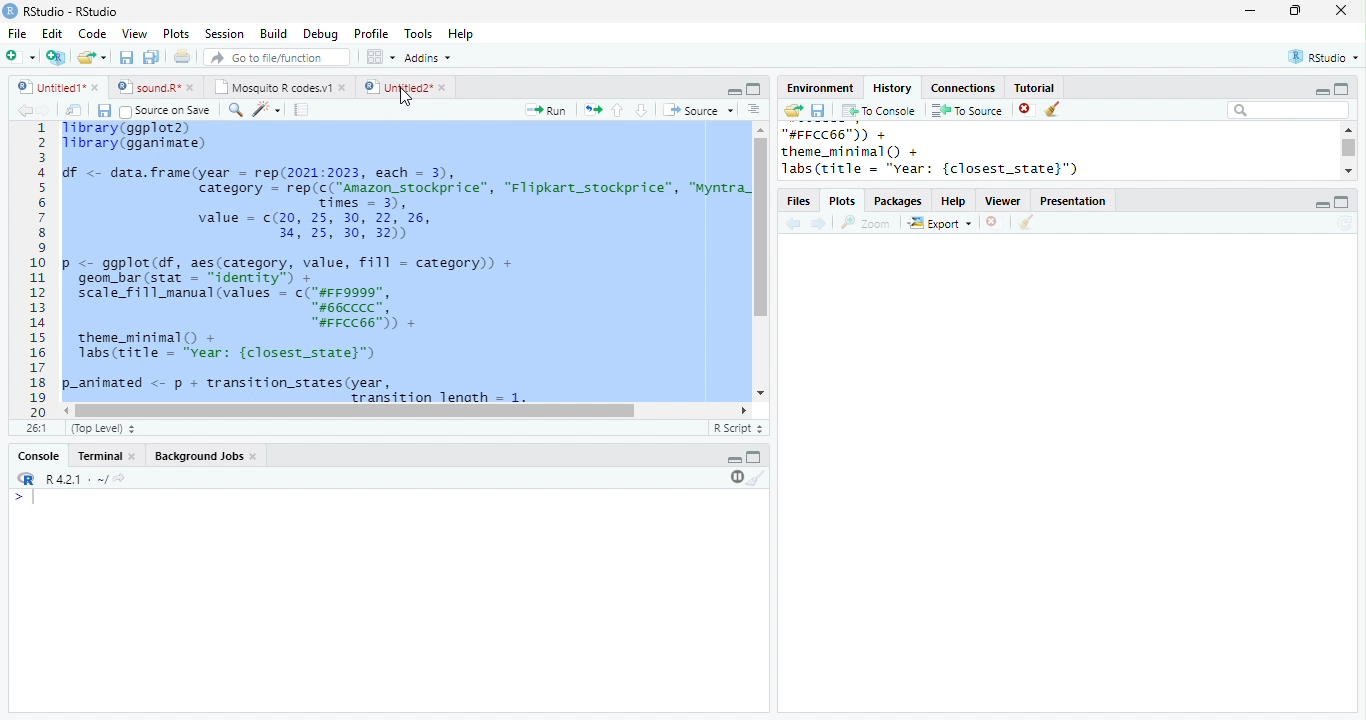 Image resolution: width=1366 pixels, height=720 pixels. What do you see at coordinates (1324, 56) in the screenshot?
I see `RStudio` at bounding box center [1324, 56].